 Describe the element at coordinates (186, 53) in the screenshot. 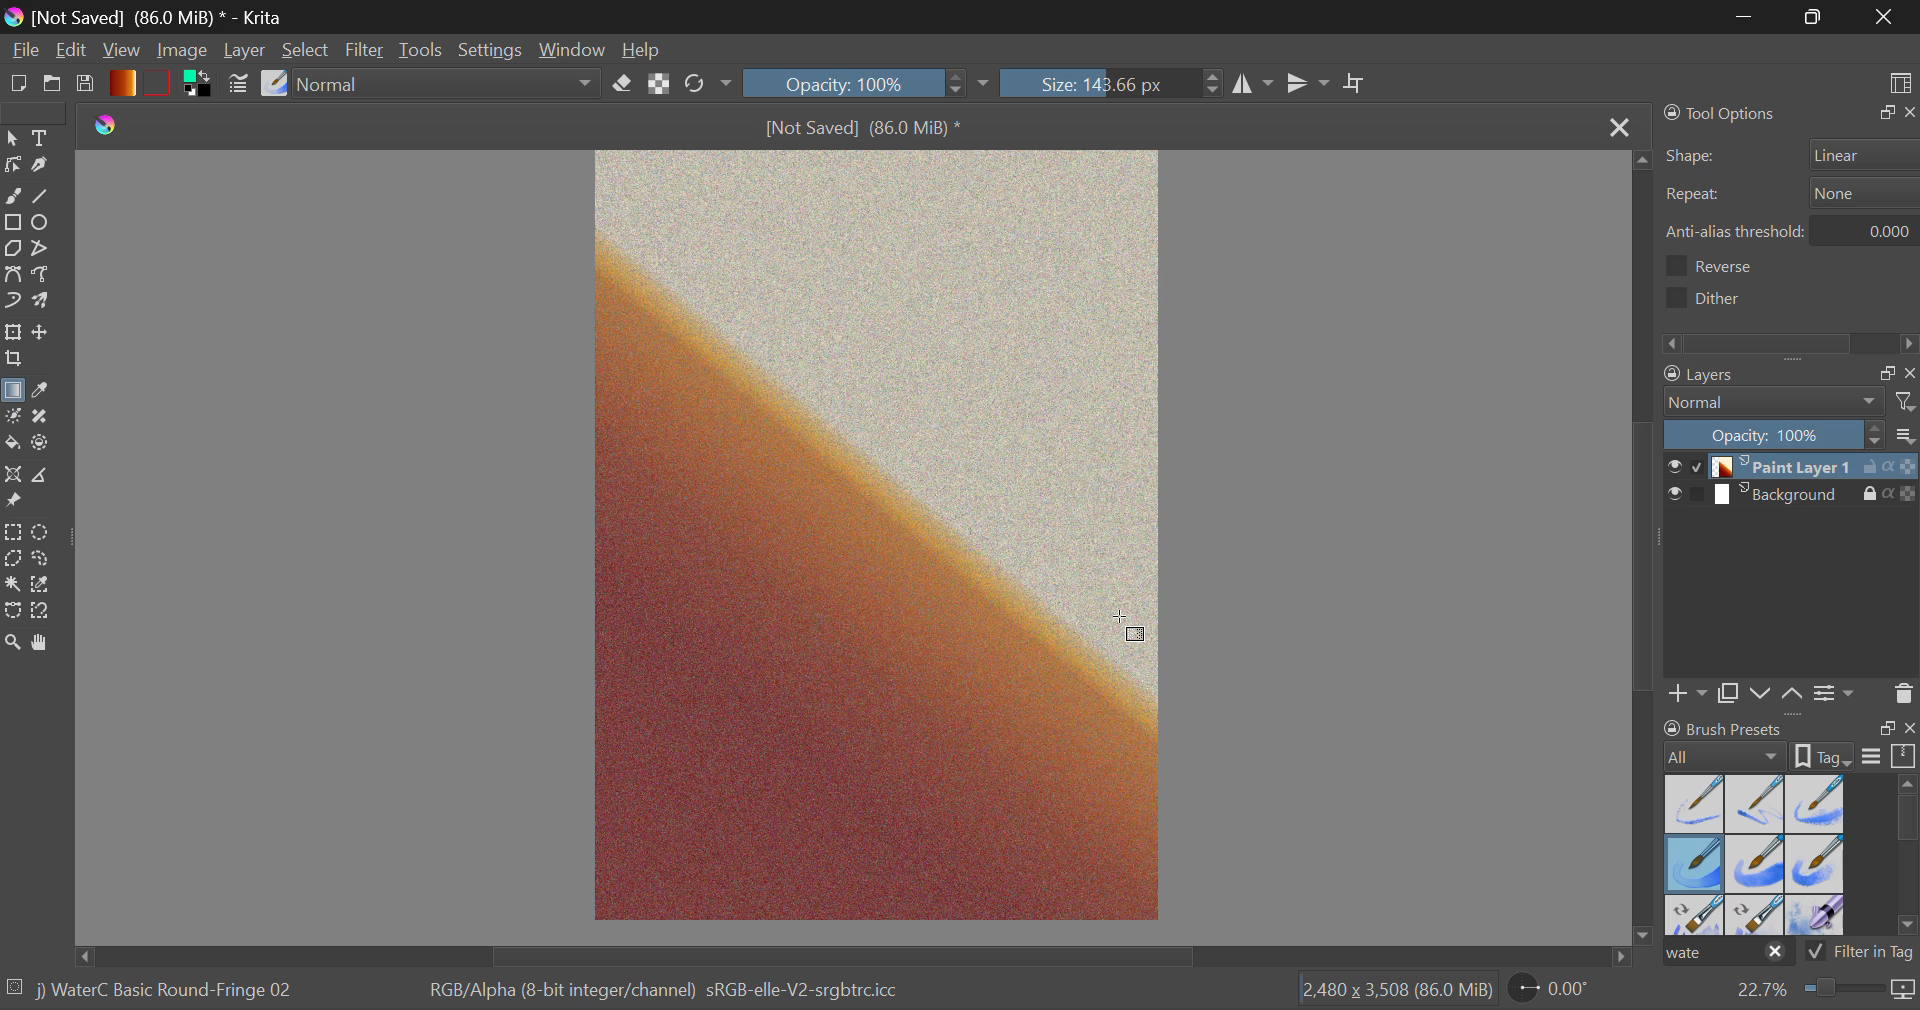

I see `Image` at that location.